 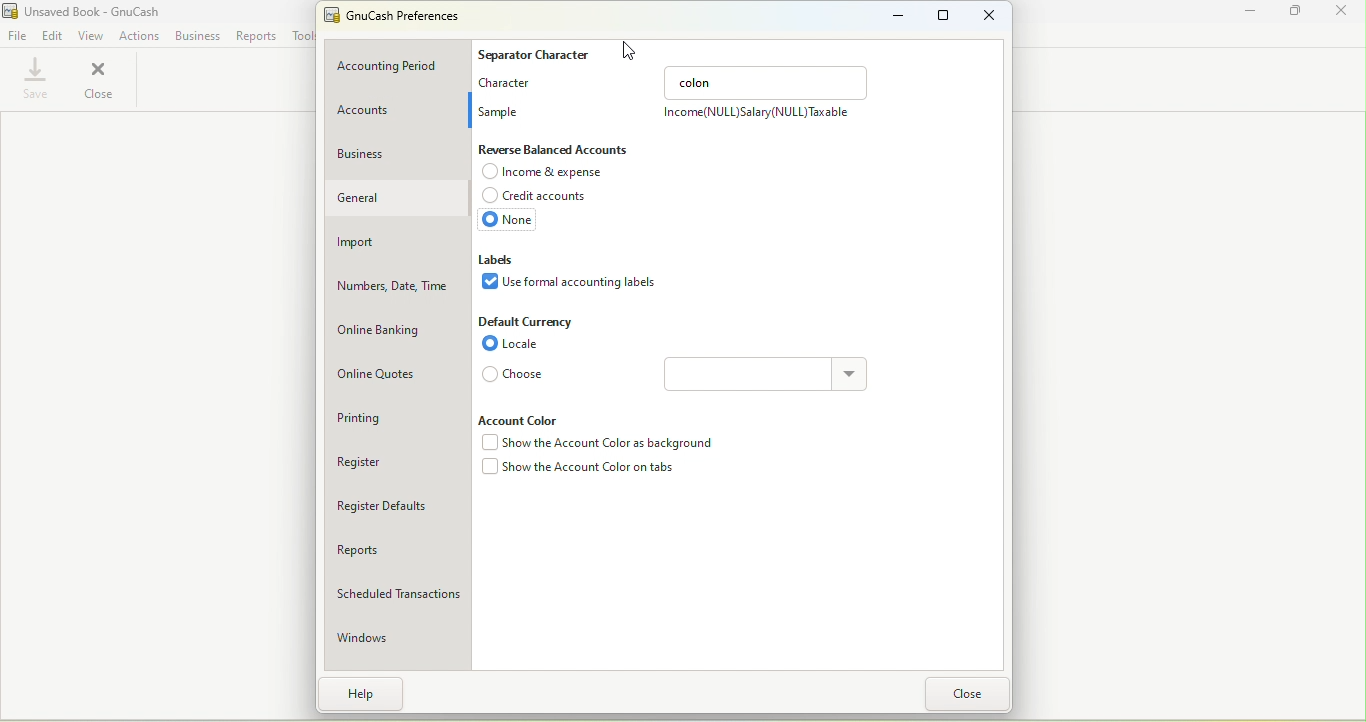 I want to click on Close, so click(x=99, y=80).